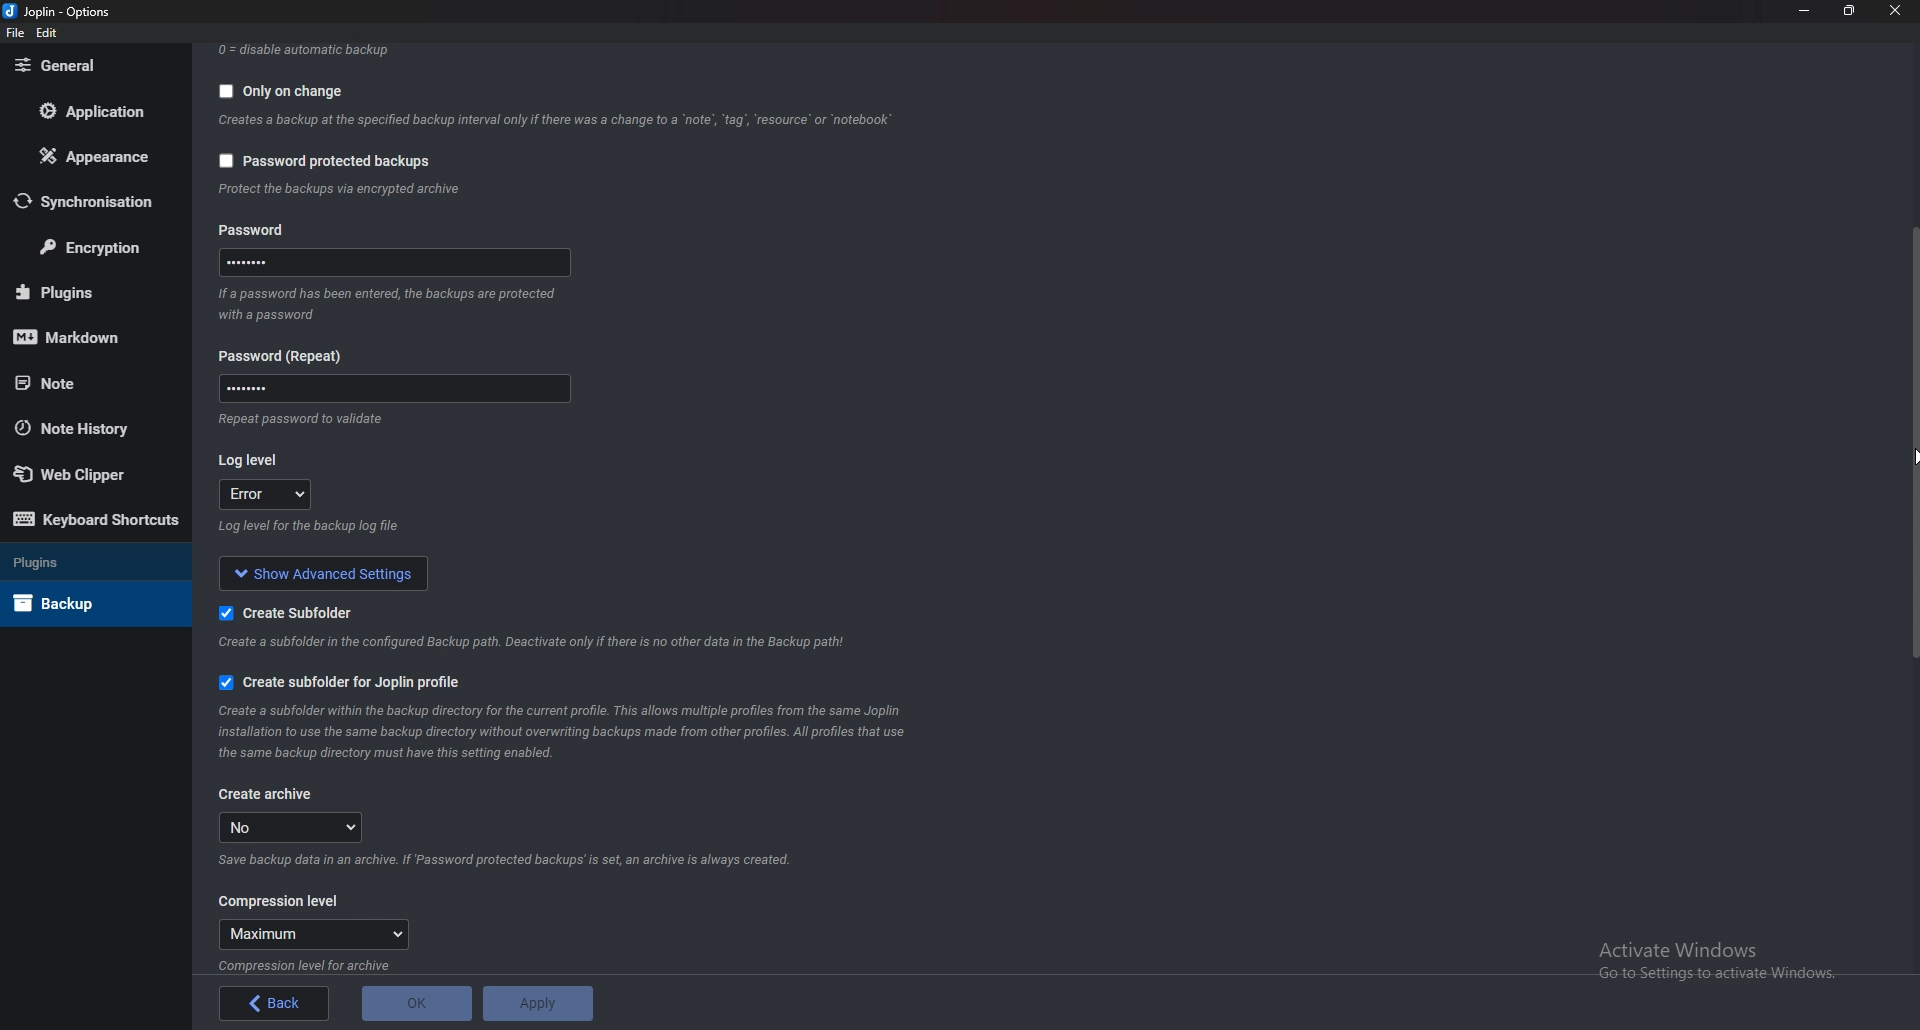  I want to click on Plugins, so click(80, 560).